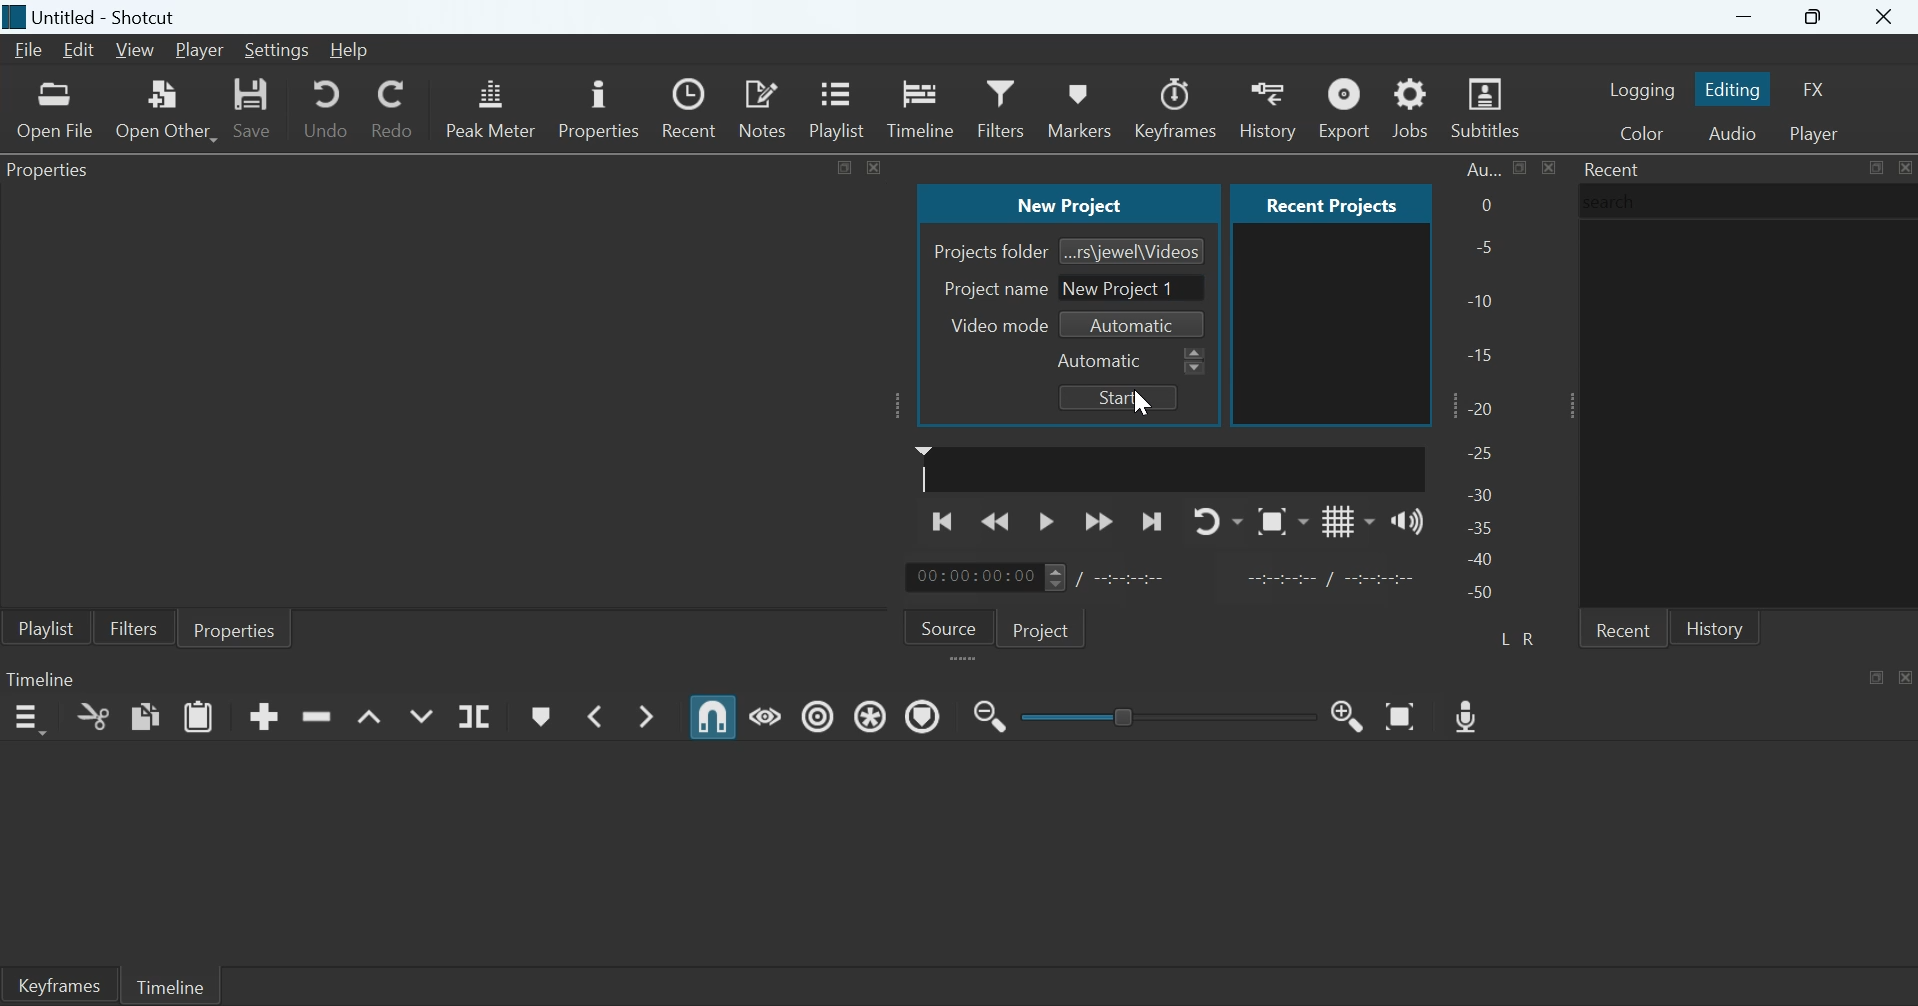 The height and width of the screenshot is (1006, 1918). Describe the element at coordinates (1218, 521) in the screenshot. I see `Toggle player looping` at that location.